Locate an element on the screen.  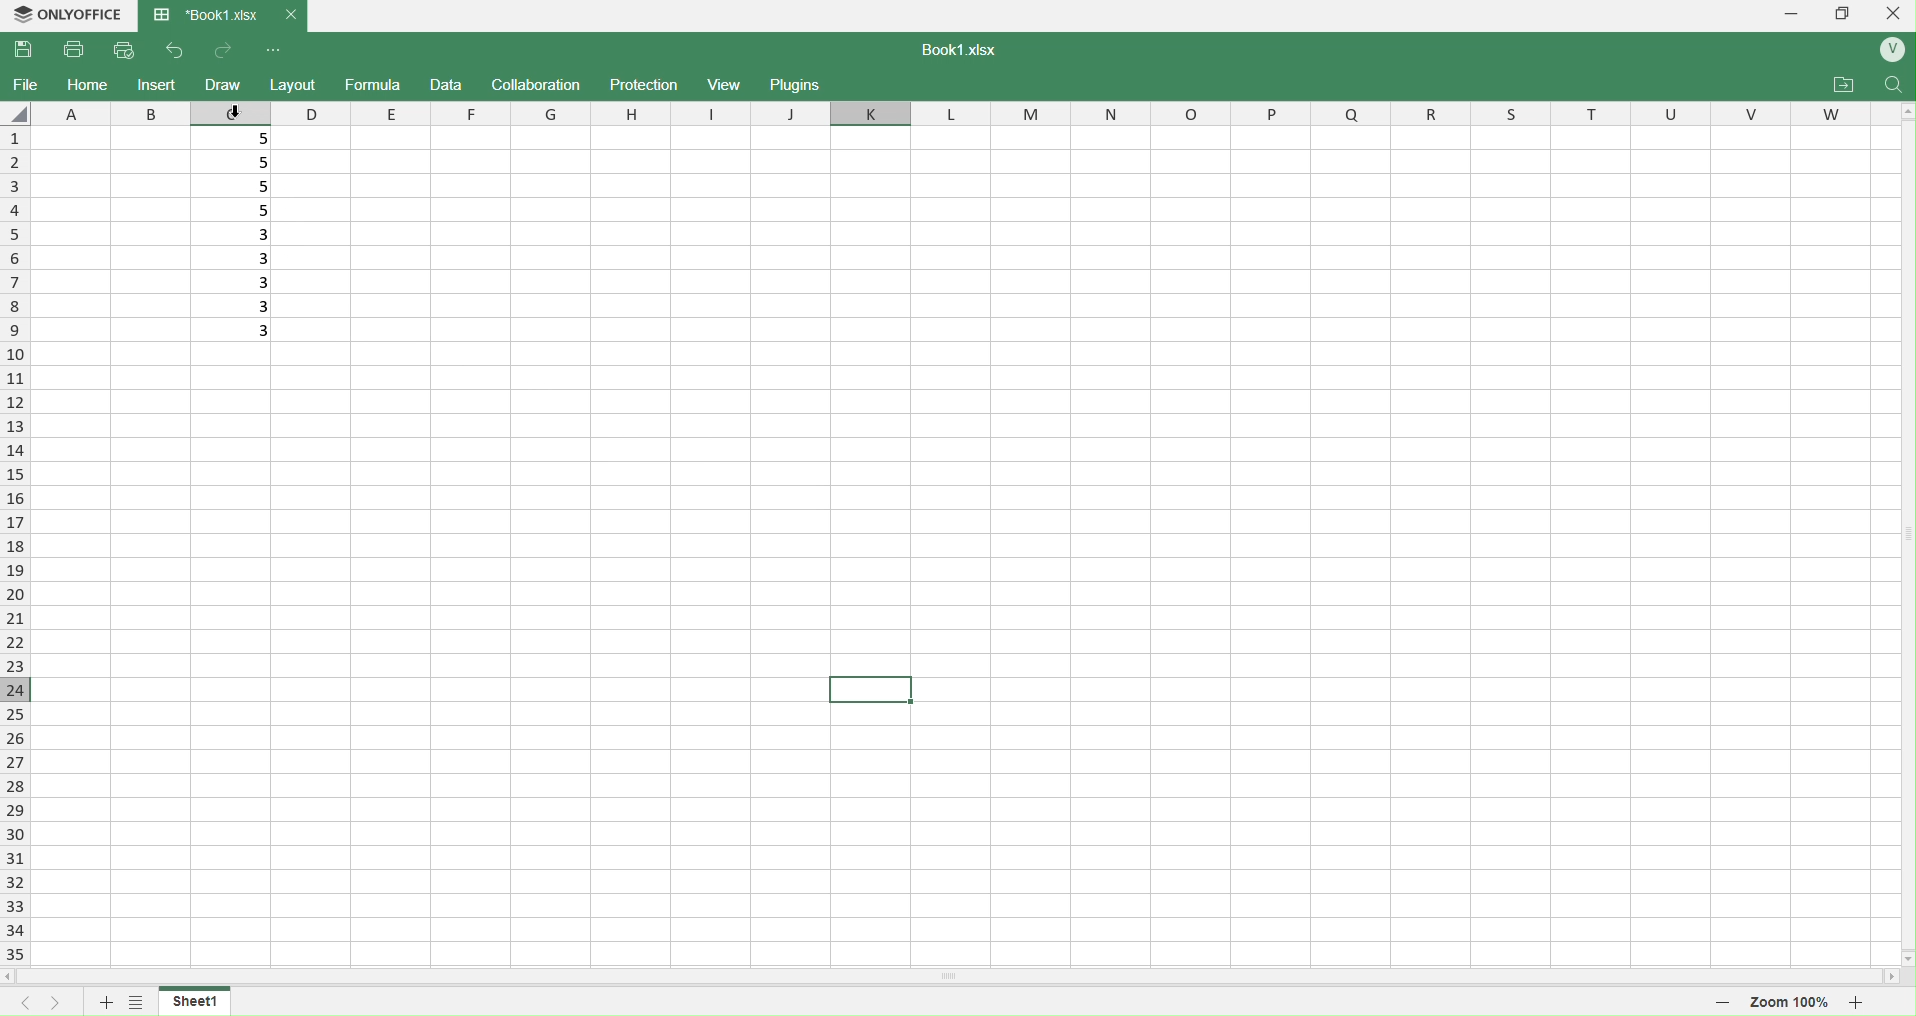
previous sheet is located at coordinates (29, 1004).